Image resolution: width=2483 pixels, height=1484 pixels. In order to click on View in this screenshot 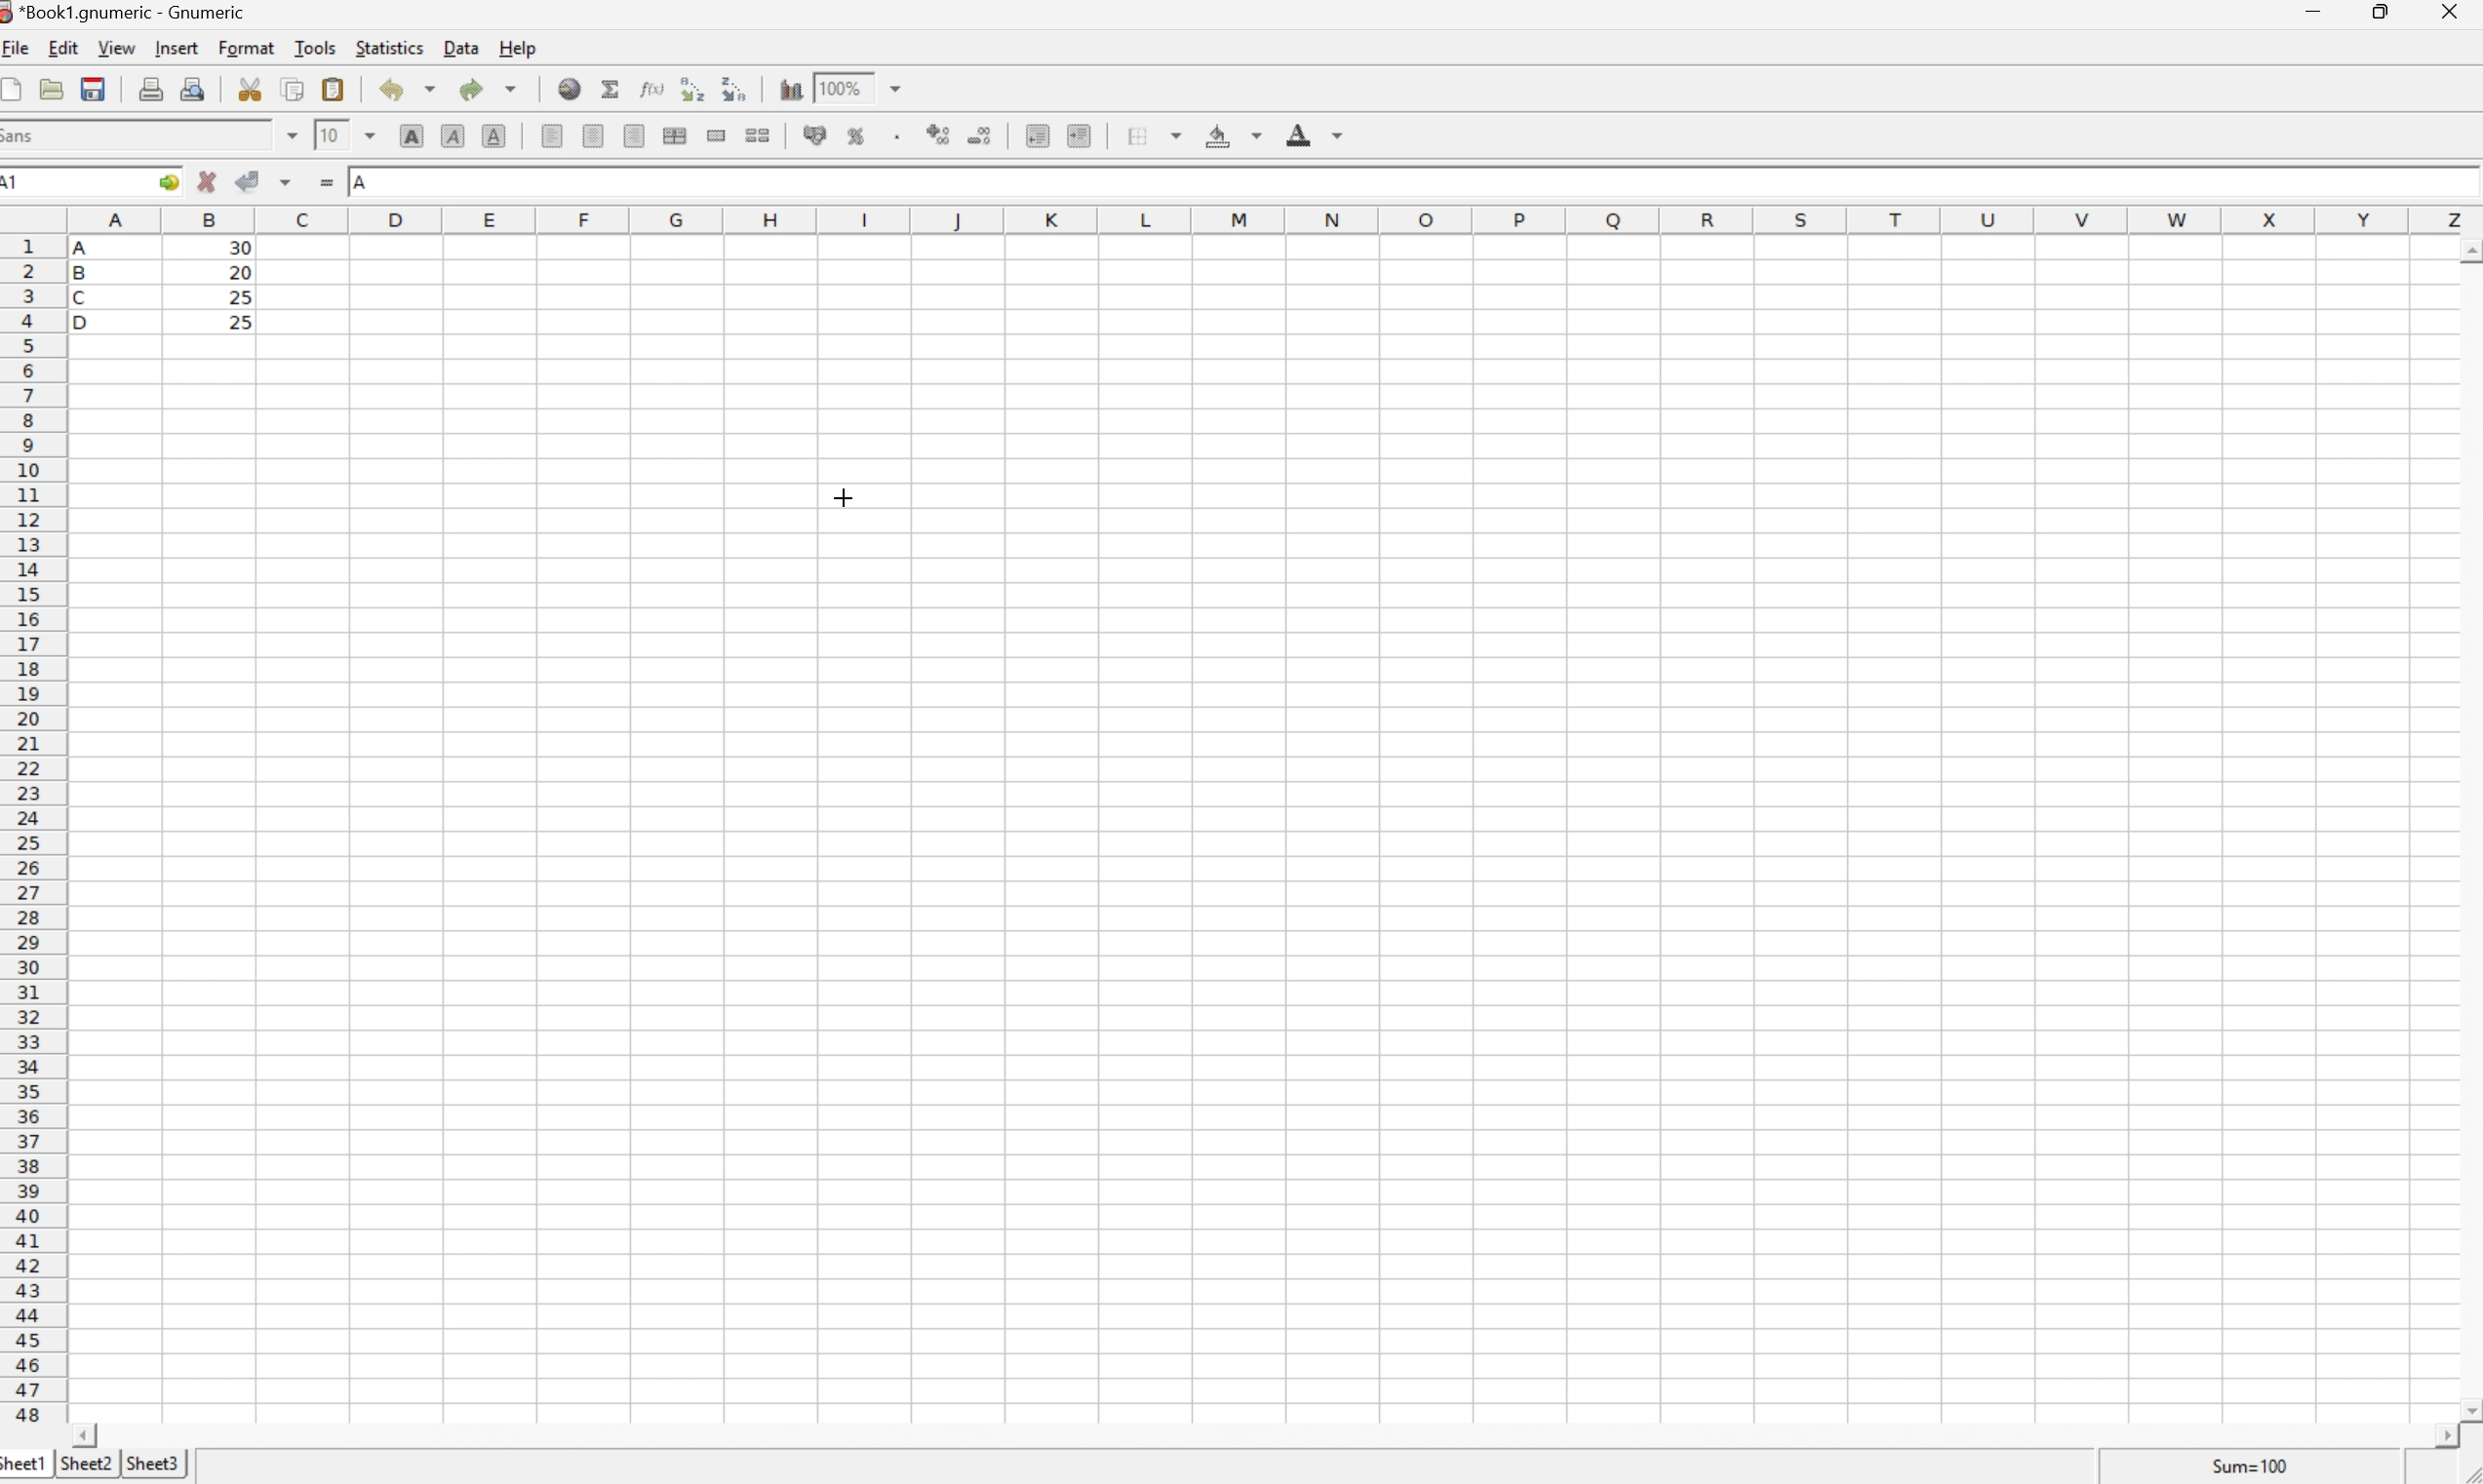, I will do `click(118, 48)`.